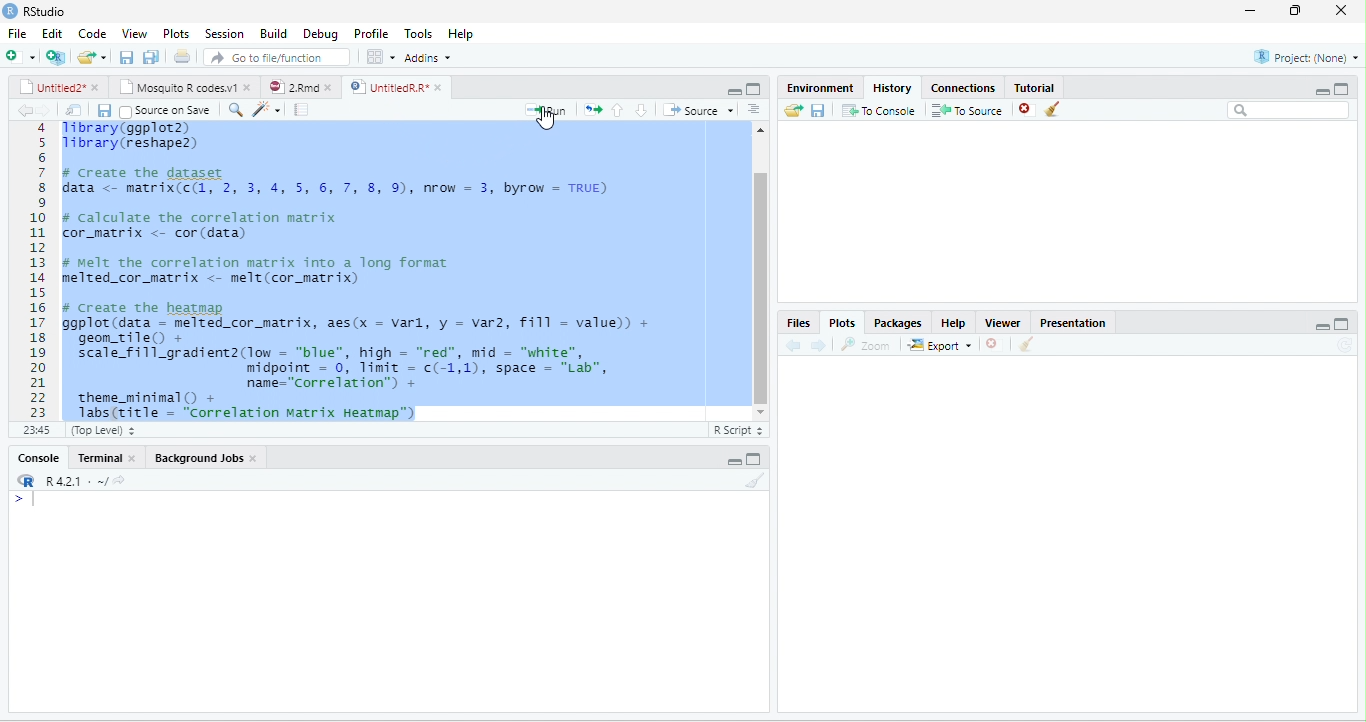 The width and height of the screenshot is (1366, 722). Describe the element at coordinates (48, 12) in the screenshot. I see `RStudio` at that location.